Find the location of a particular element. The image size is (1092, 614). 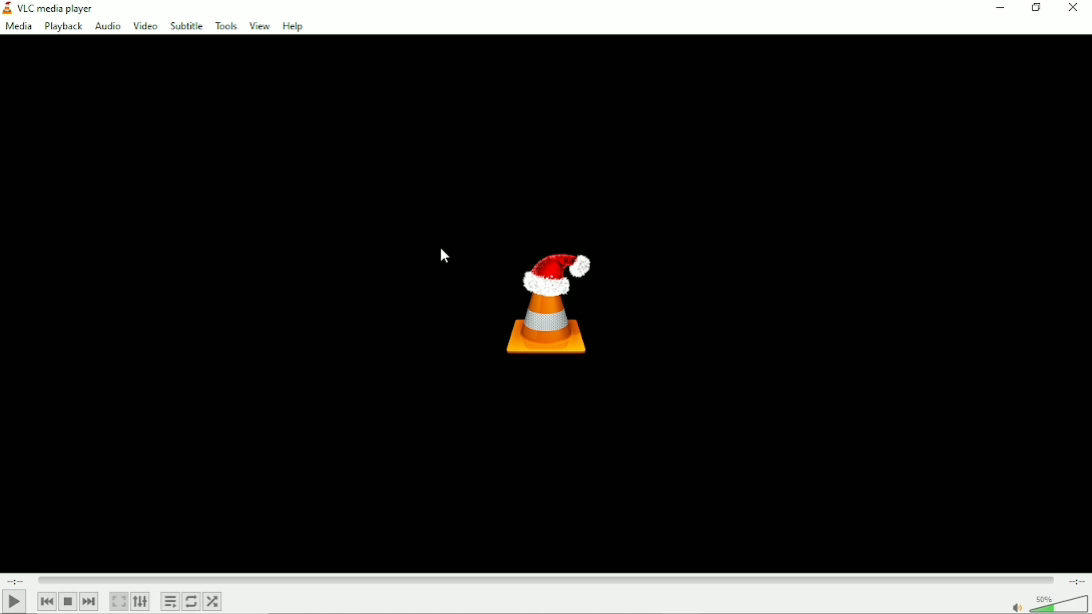

Video is located at coordinates (144, 26).